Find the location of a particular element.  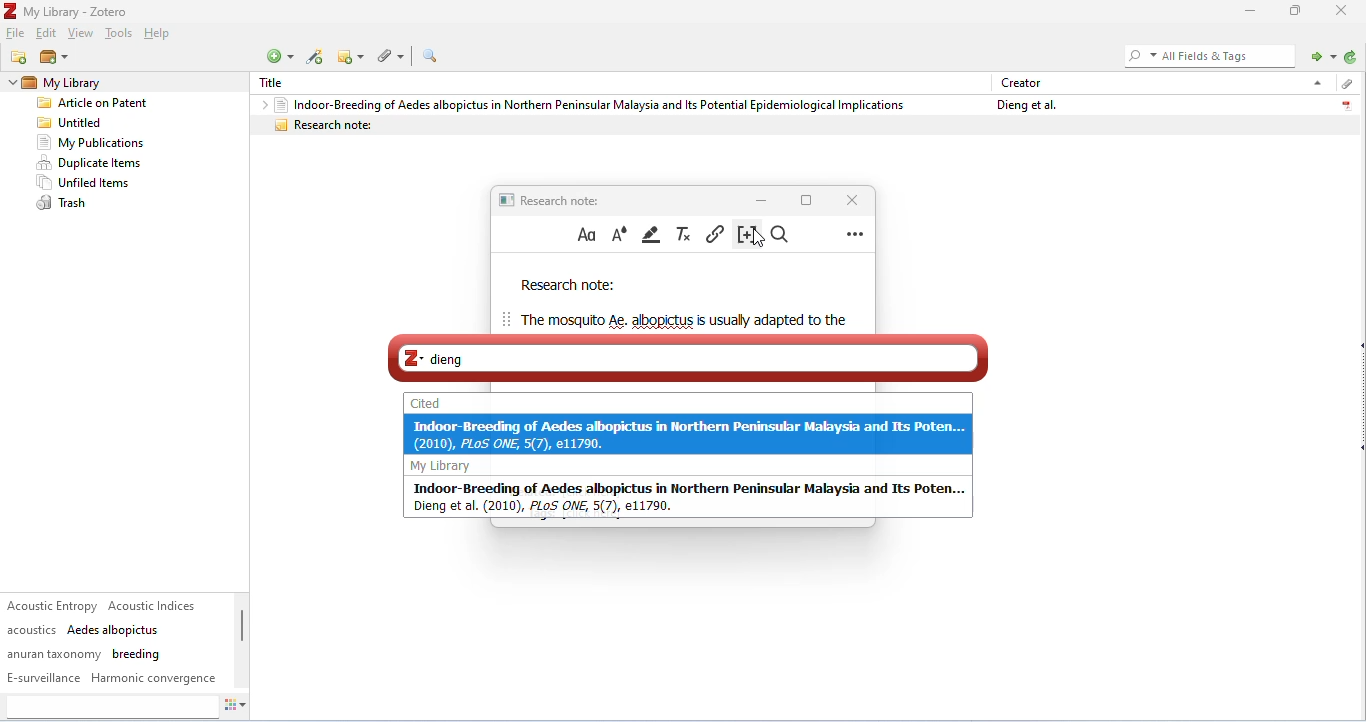

advanced search is located at coordinates (430, 56).